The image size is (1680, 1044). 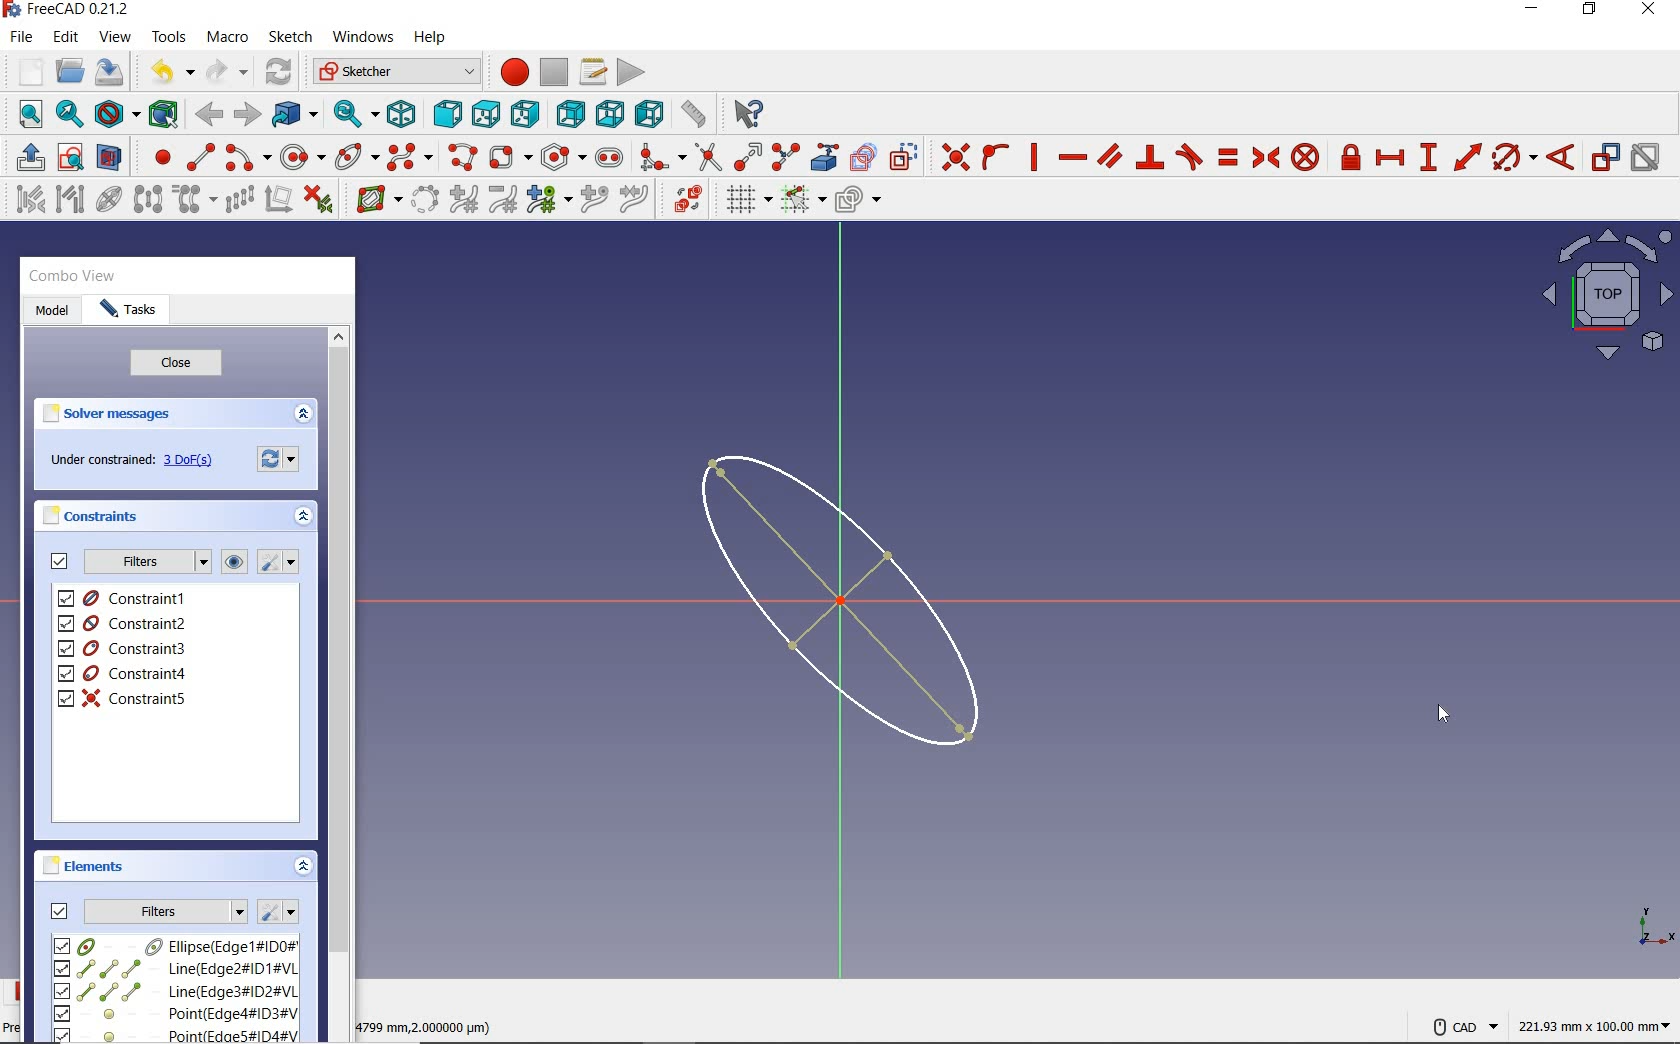 What do you see at coordinates (856, 201) in the screenshot?
I see `configure rendering order` at bounding box center [856, 201].